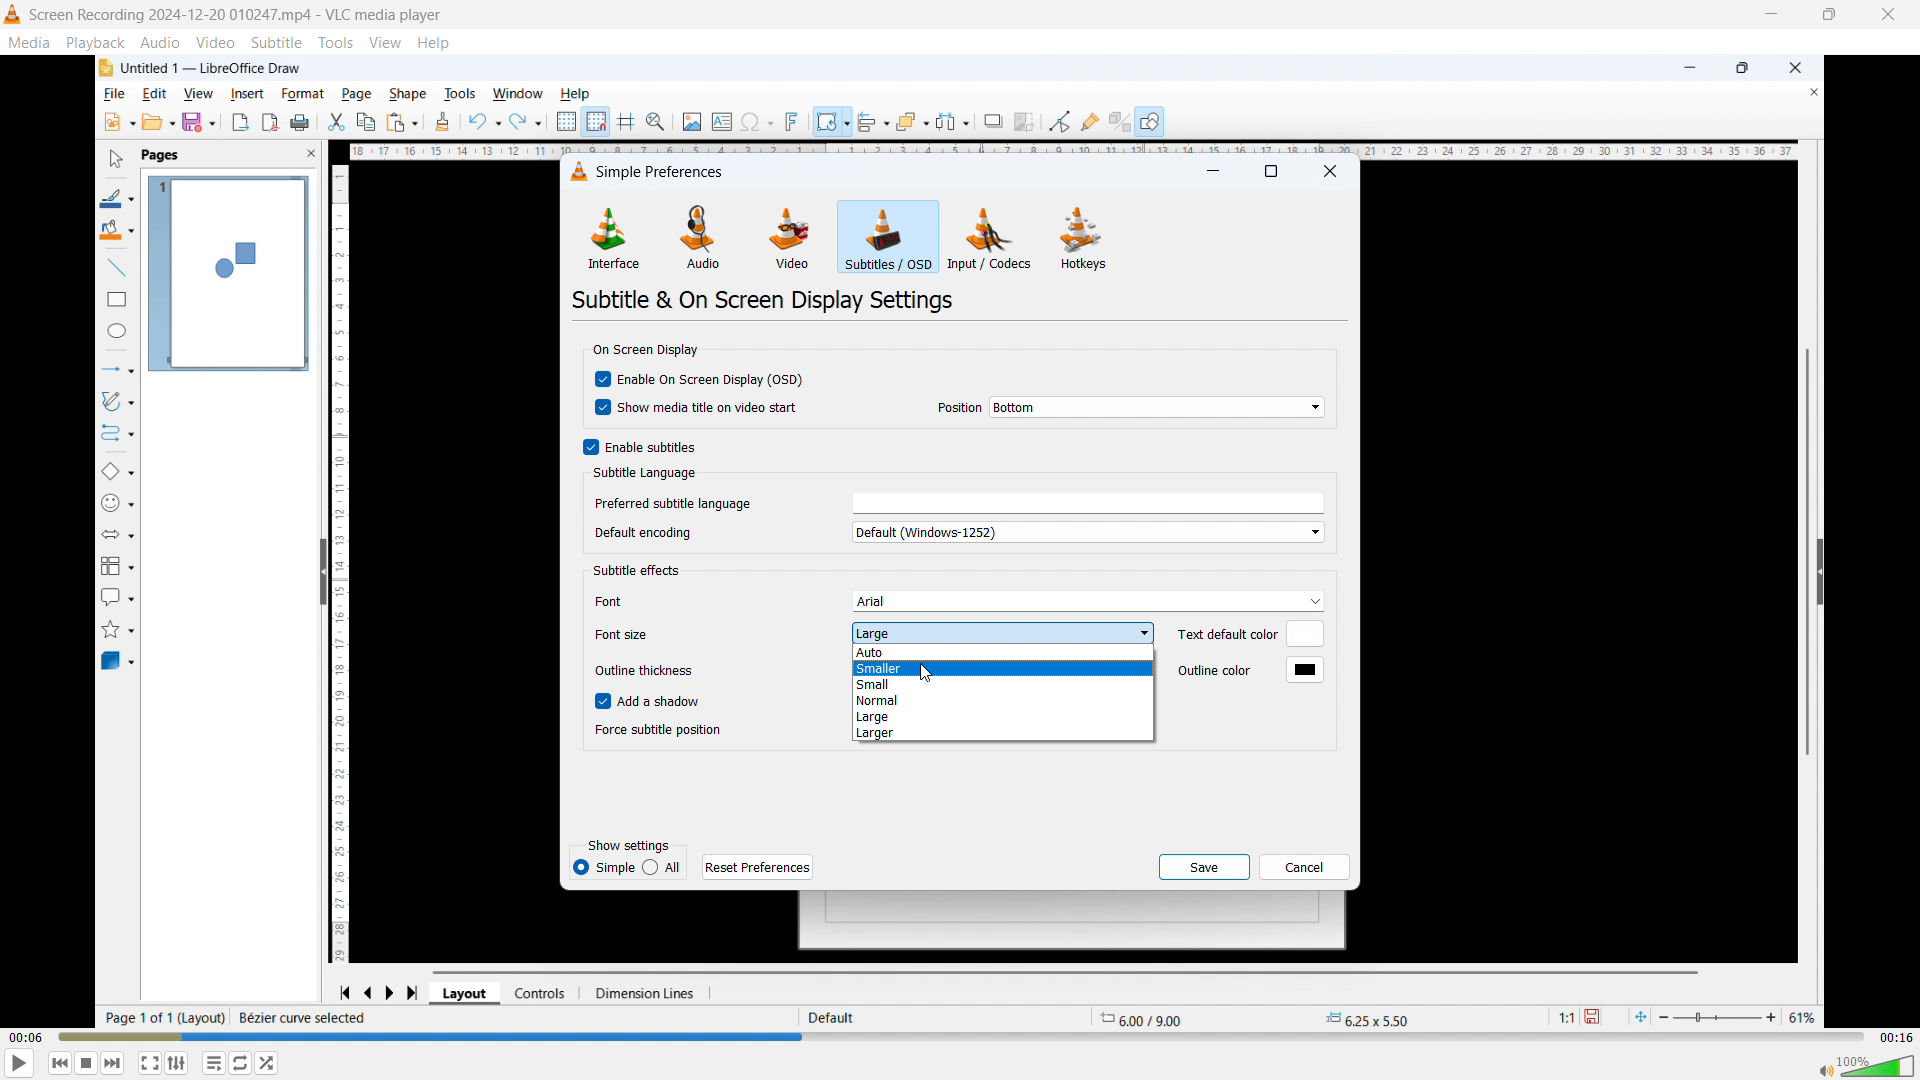 This screenshot has height=1080, width=1920. Describe the element at coordinates (647, 349) in the screenshot. I see `On screen display ` at that location.